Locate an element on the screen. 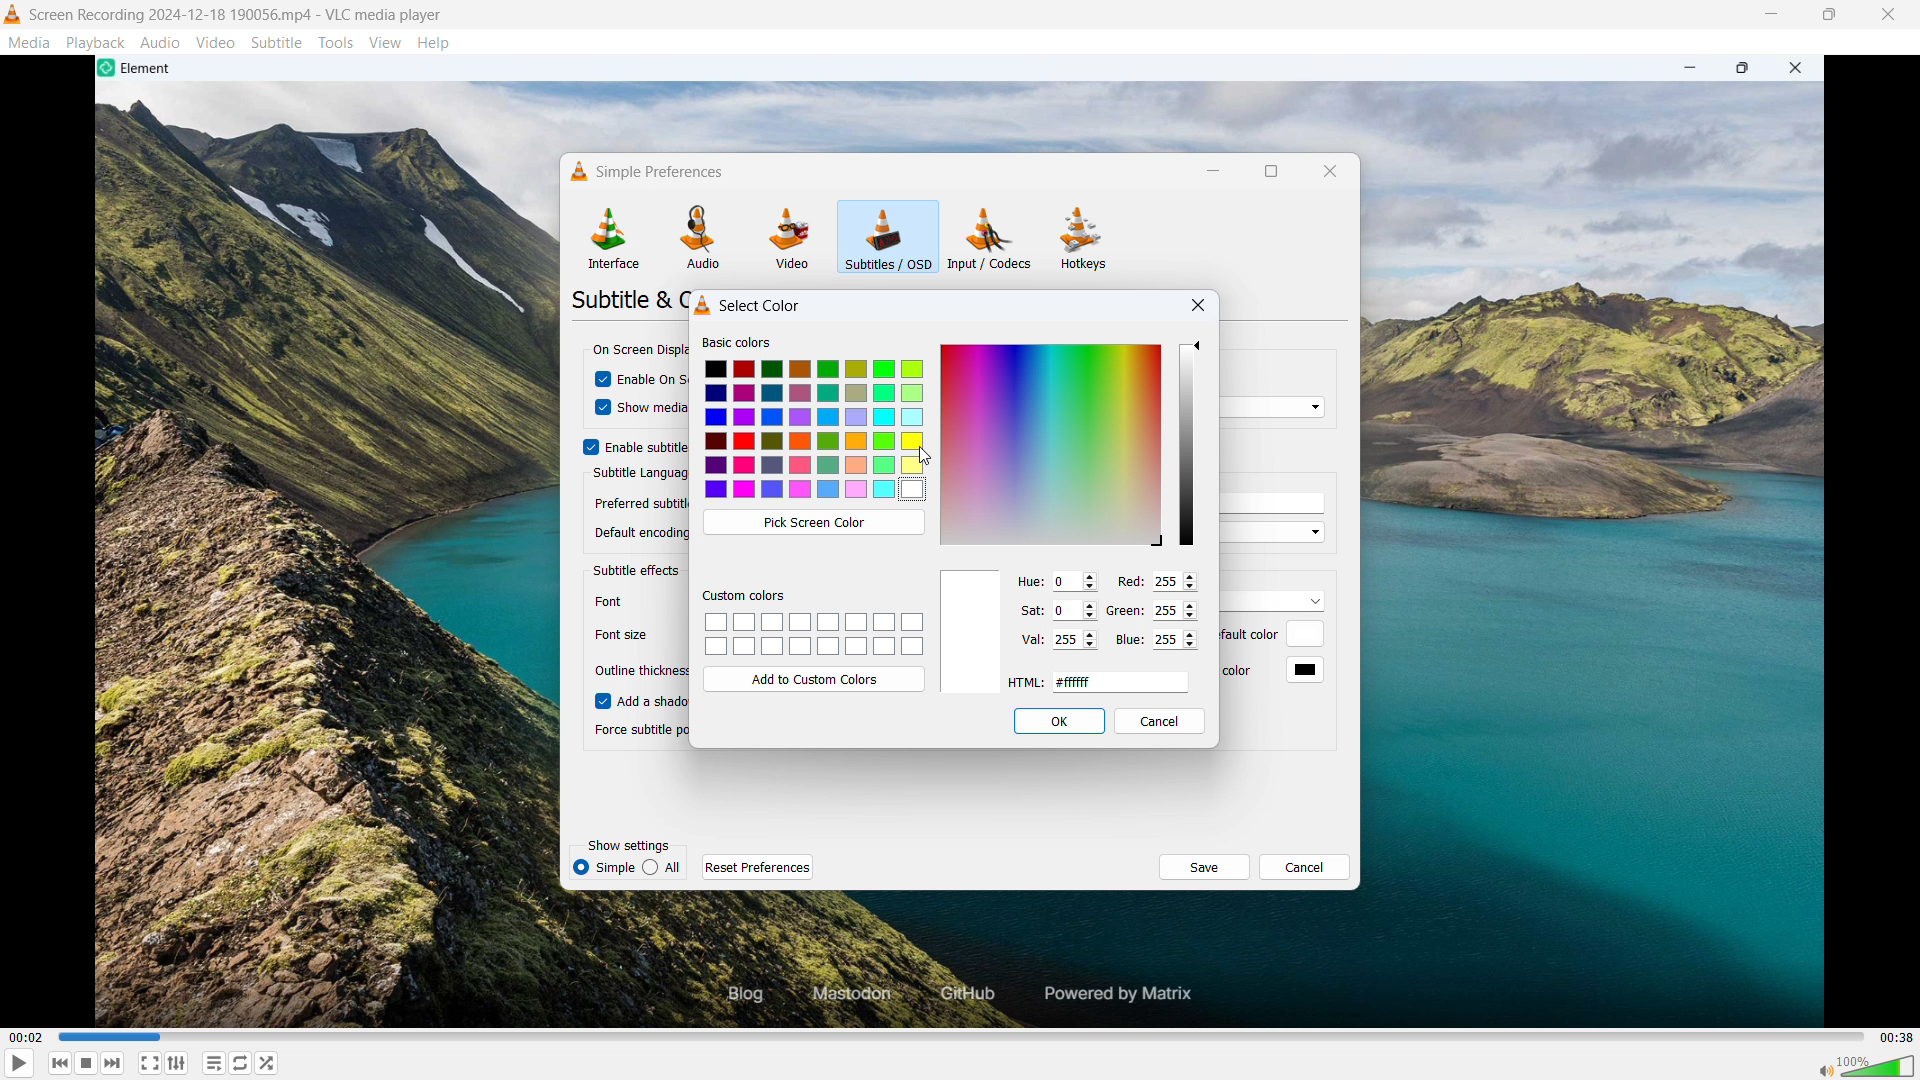 This screenshot has height=1080, width=1920. Custom colour palettes to be saved  is located at coordinates (813, 634).